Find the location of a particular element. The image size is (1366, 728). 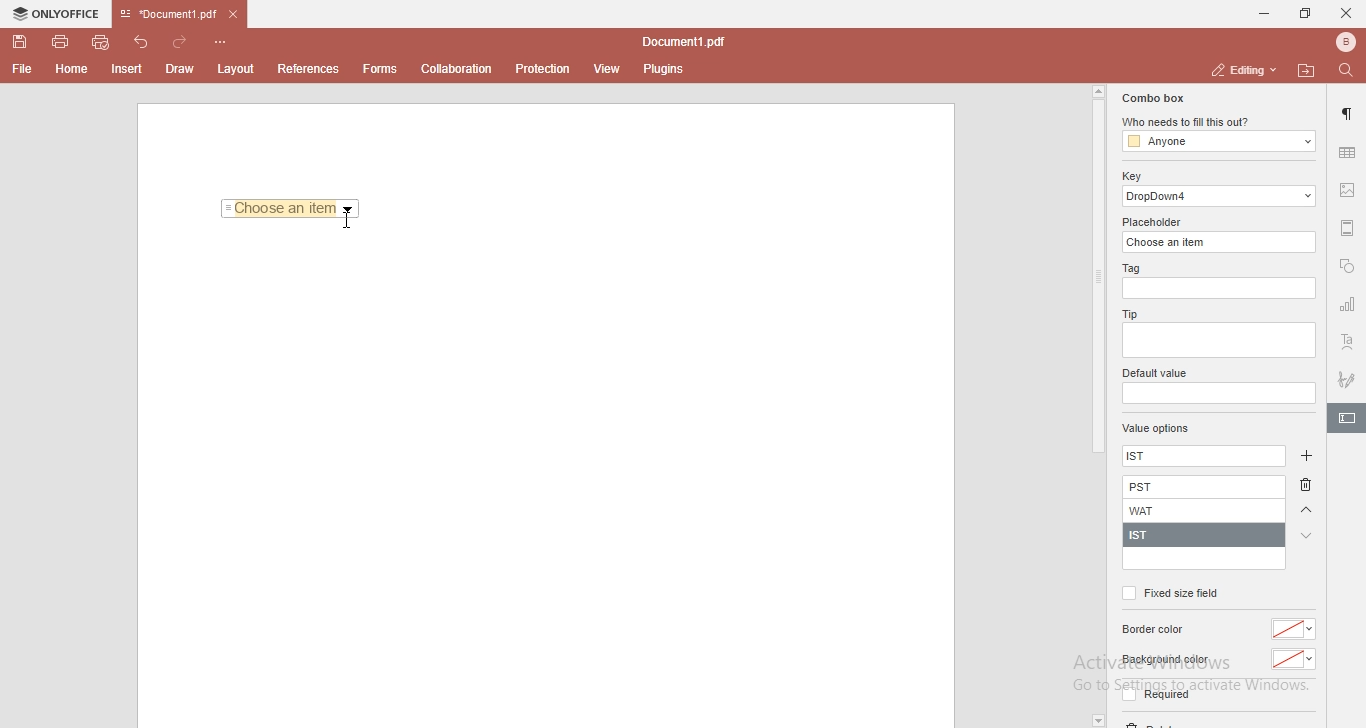

border color is located at coordinates (1156, 630).